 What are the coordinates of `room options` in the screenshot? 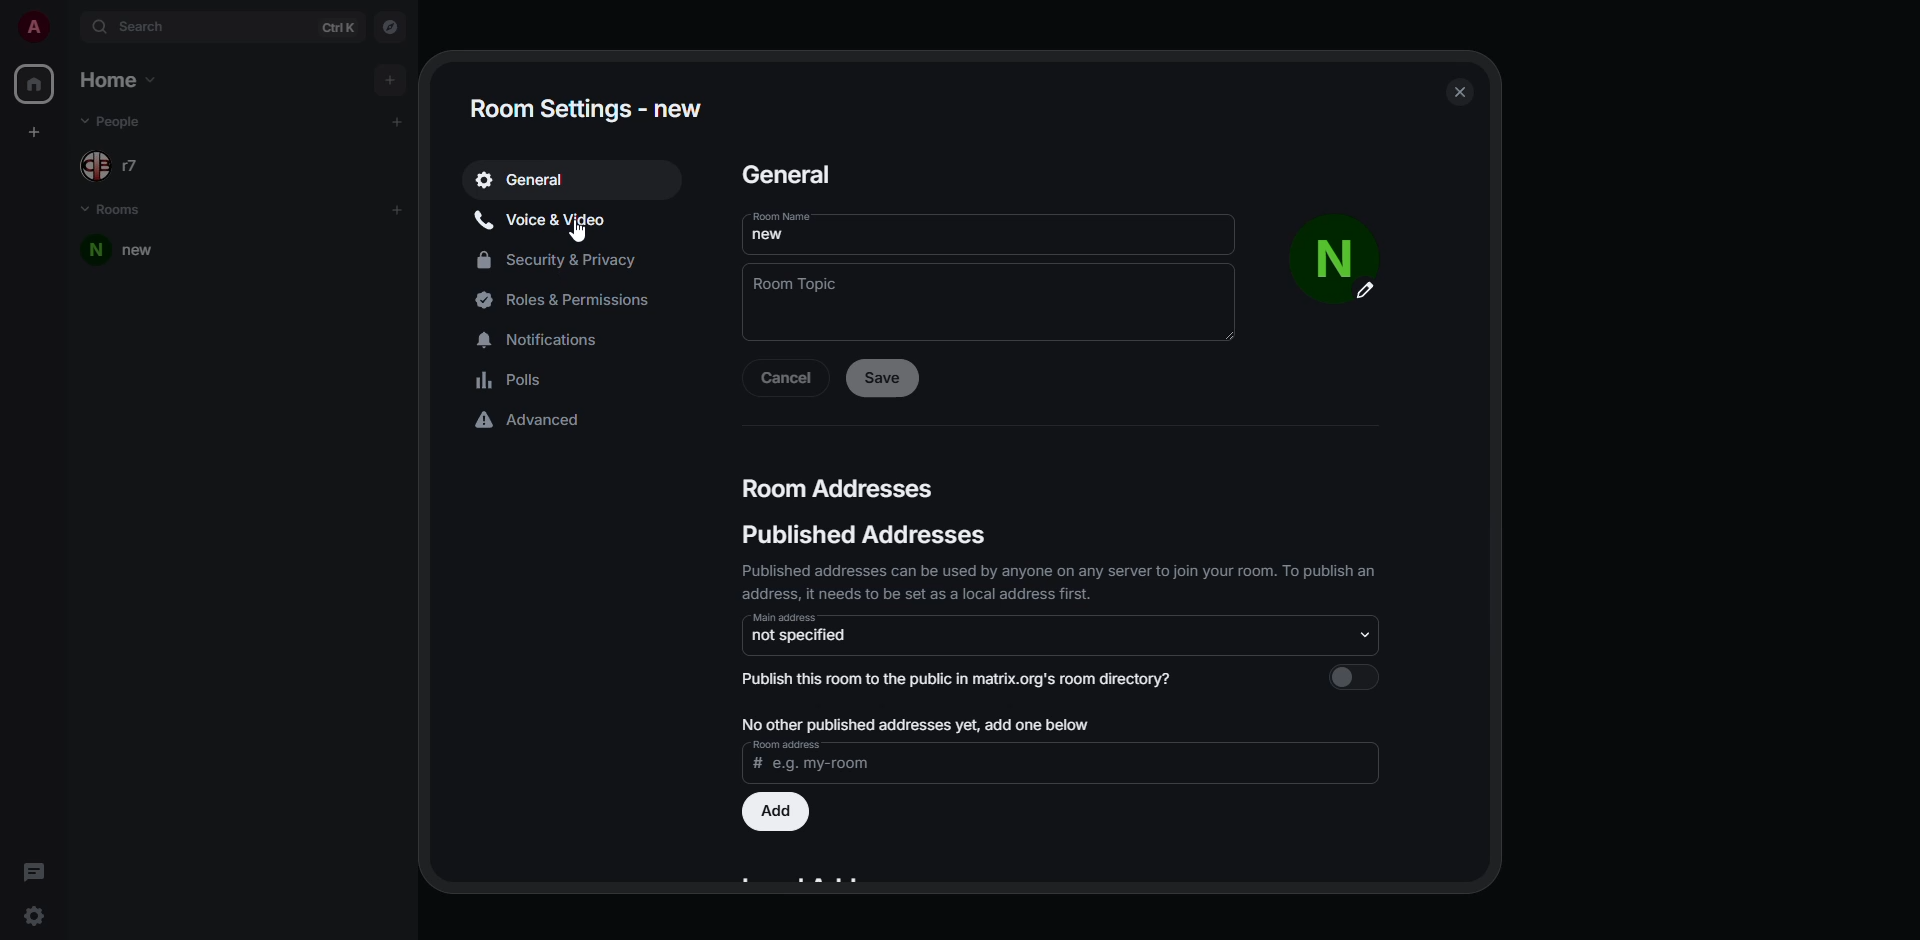 It's located at (372, 250).